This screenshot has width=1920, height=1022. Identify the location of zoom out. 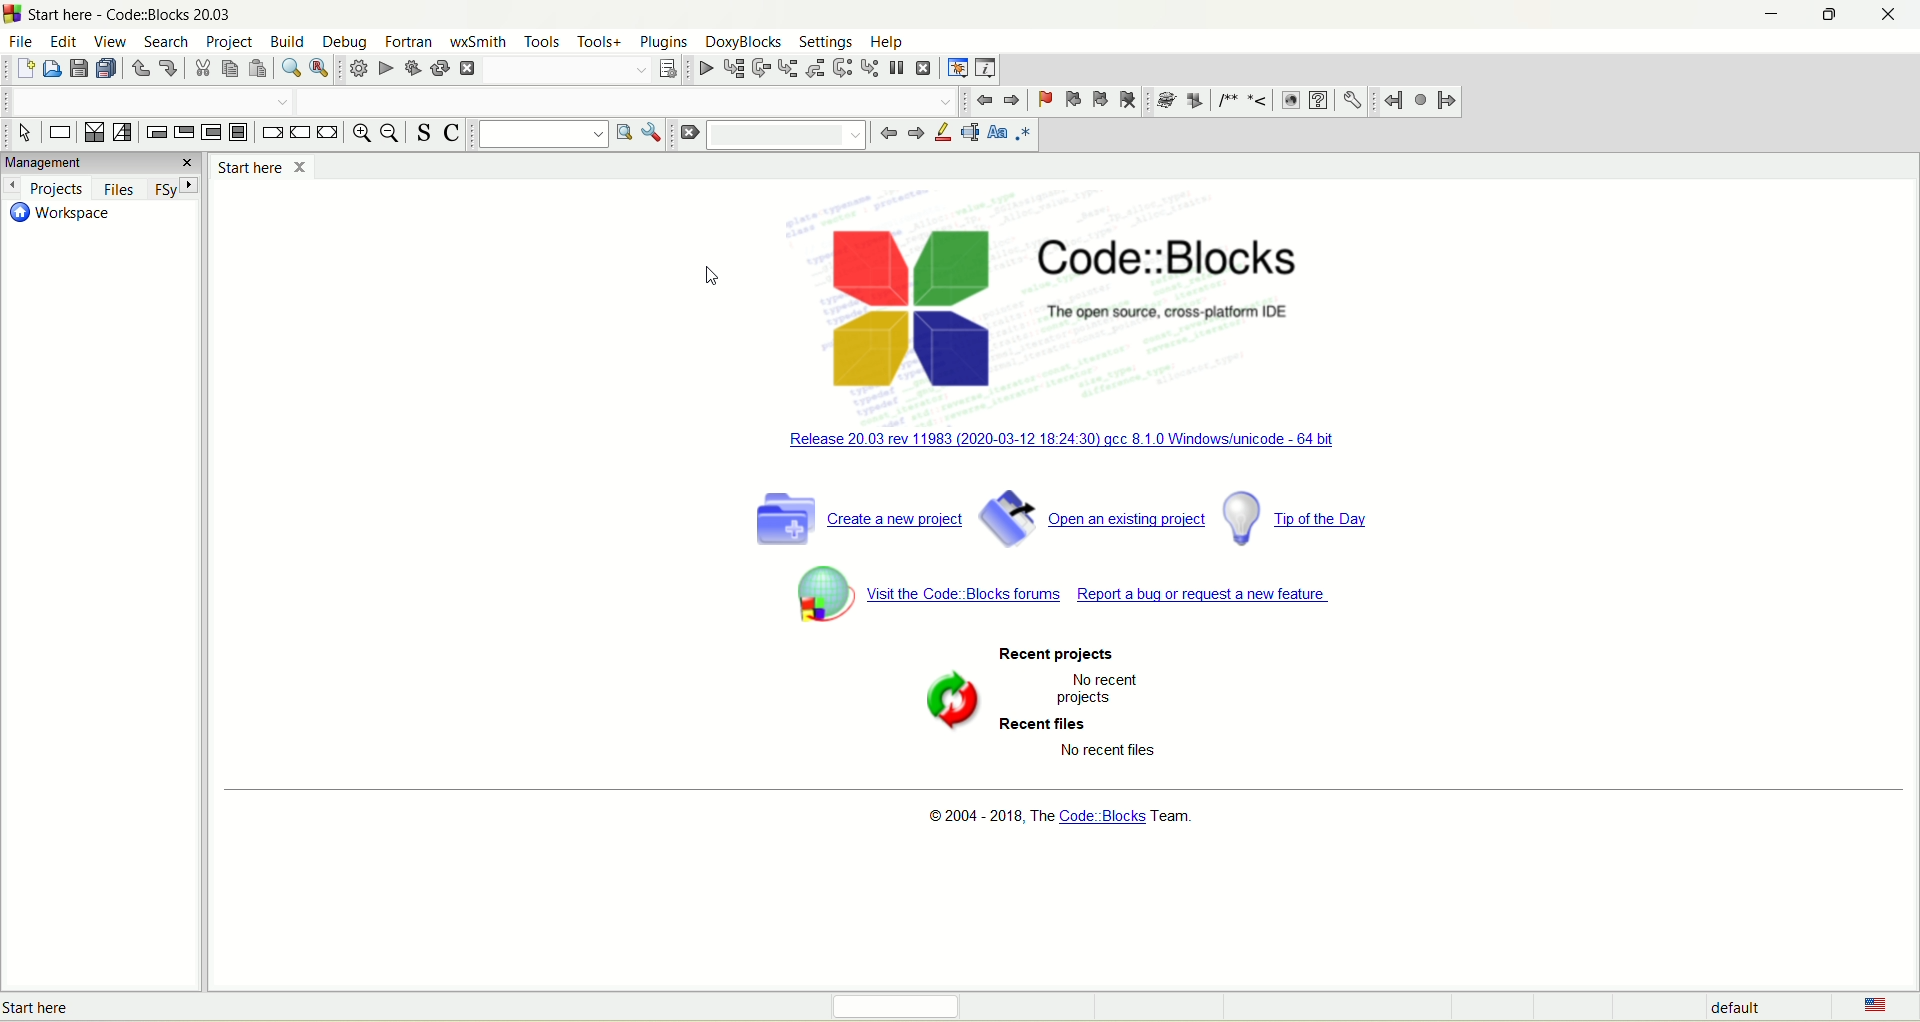
(389, 134).